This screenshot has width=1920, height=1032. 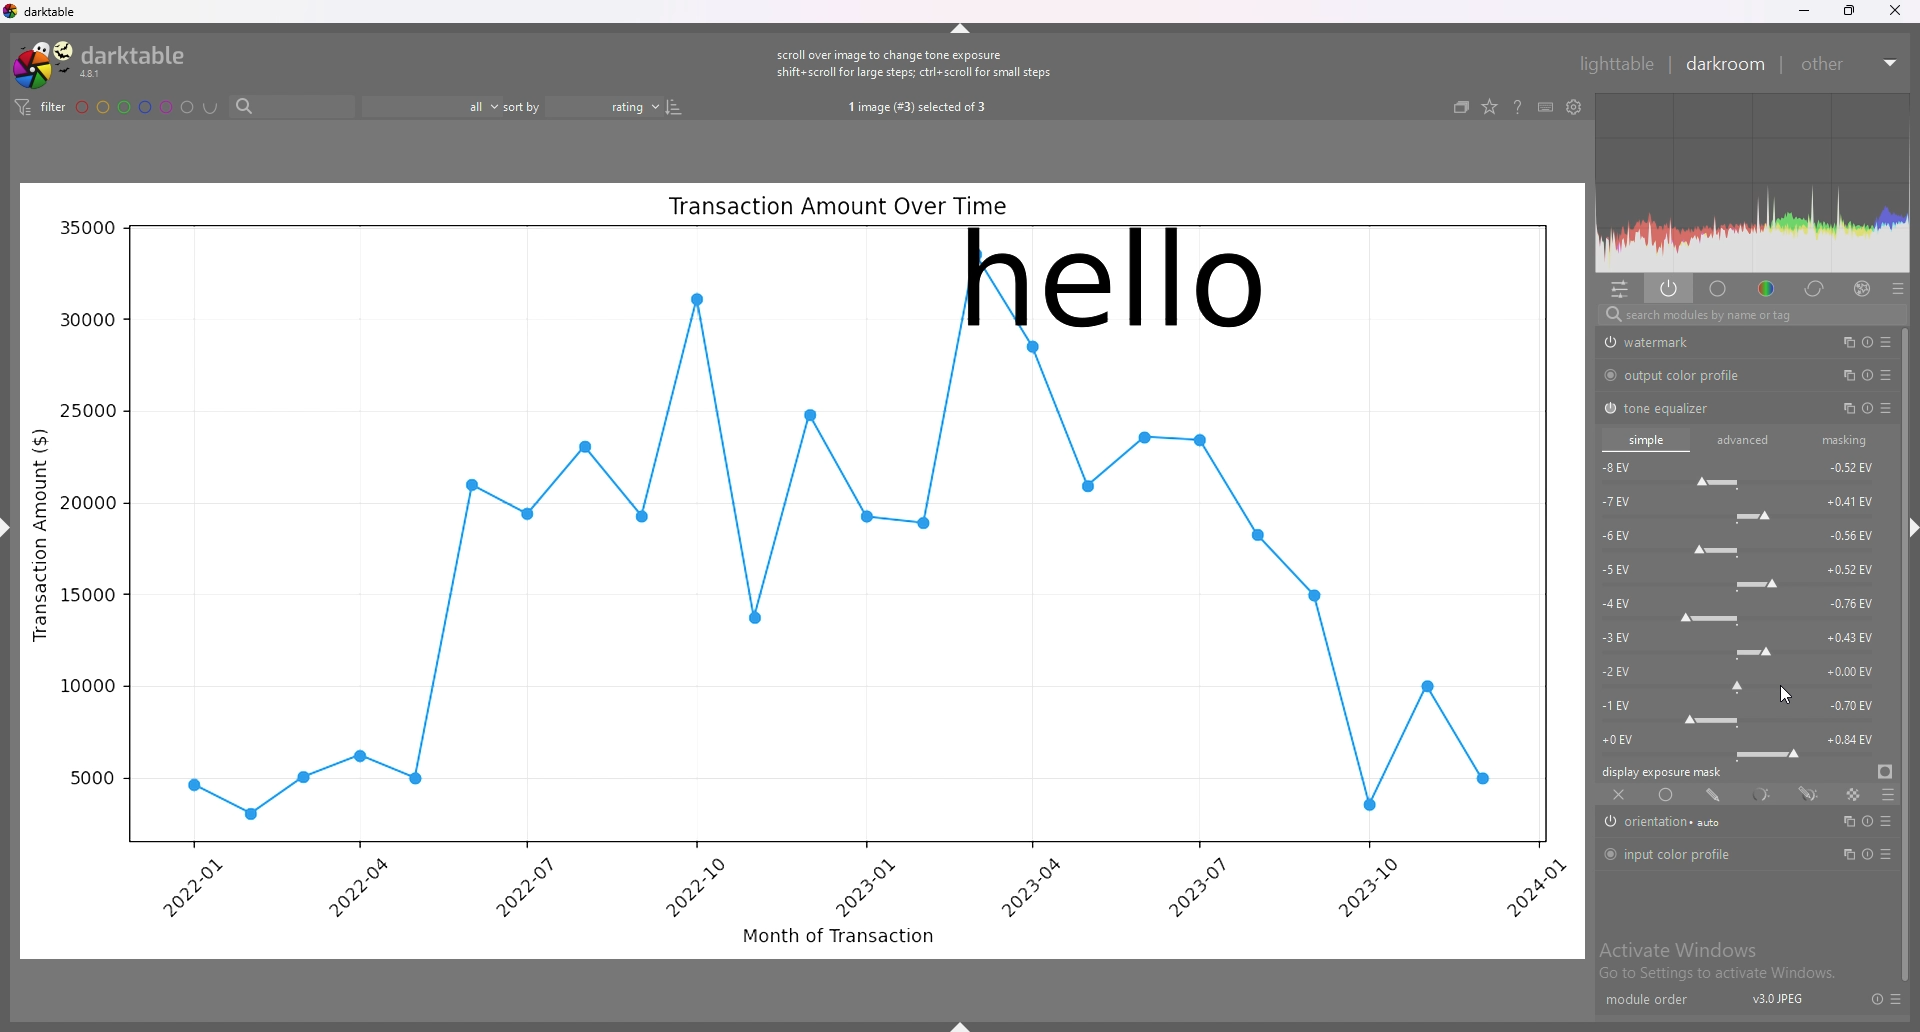 What do you see at coordinates (1739, 472) in the screenshot?
I see `-8 EV force` at bounding box center [1739, 472].